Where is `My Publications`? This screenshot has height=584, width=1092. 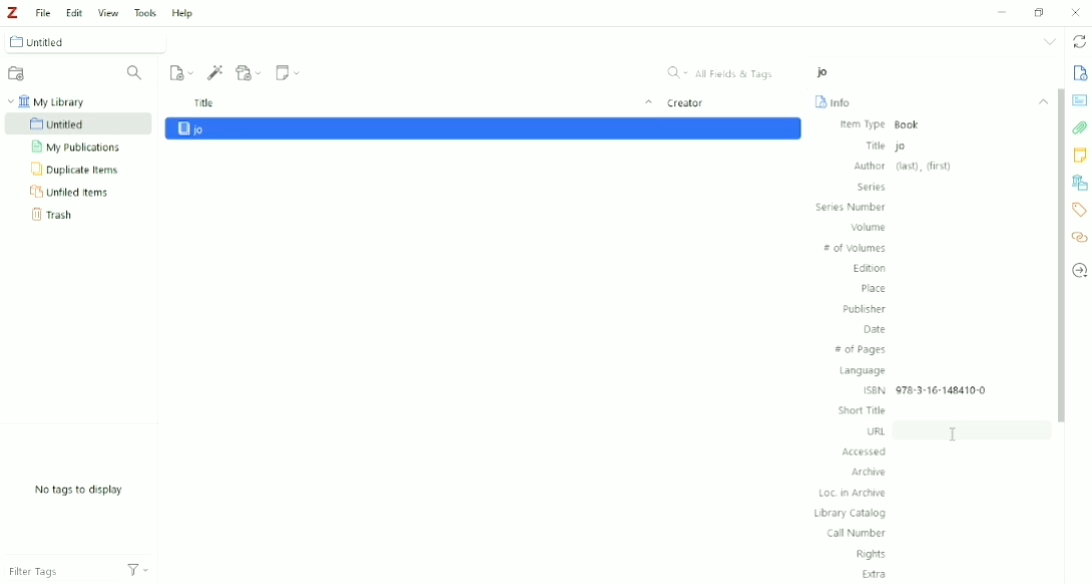 My Publications is located at coordinates (82, 147).